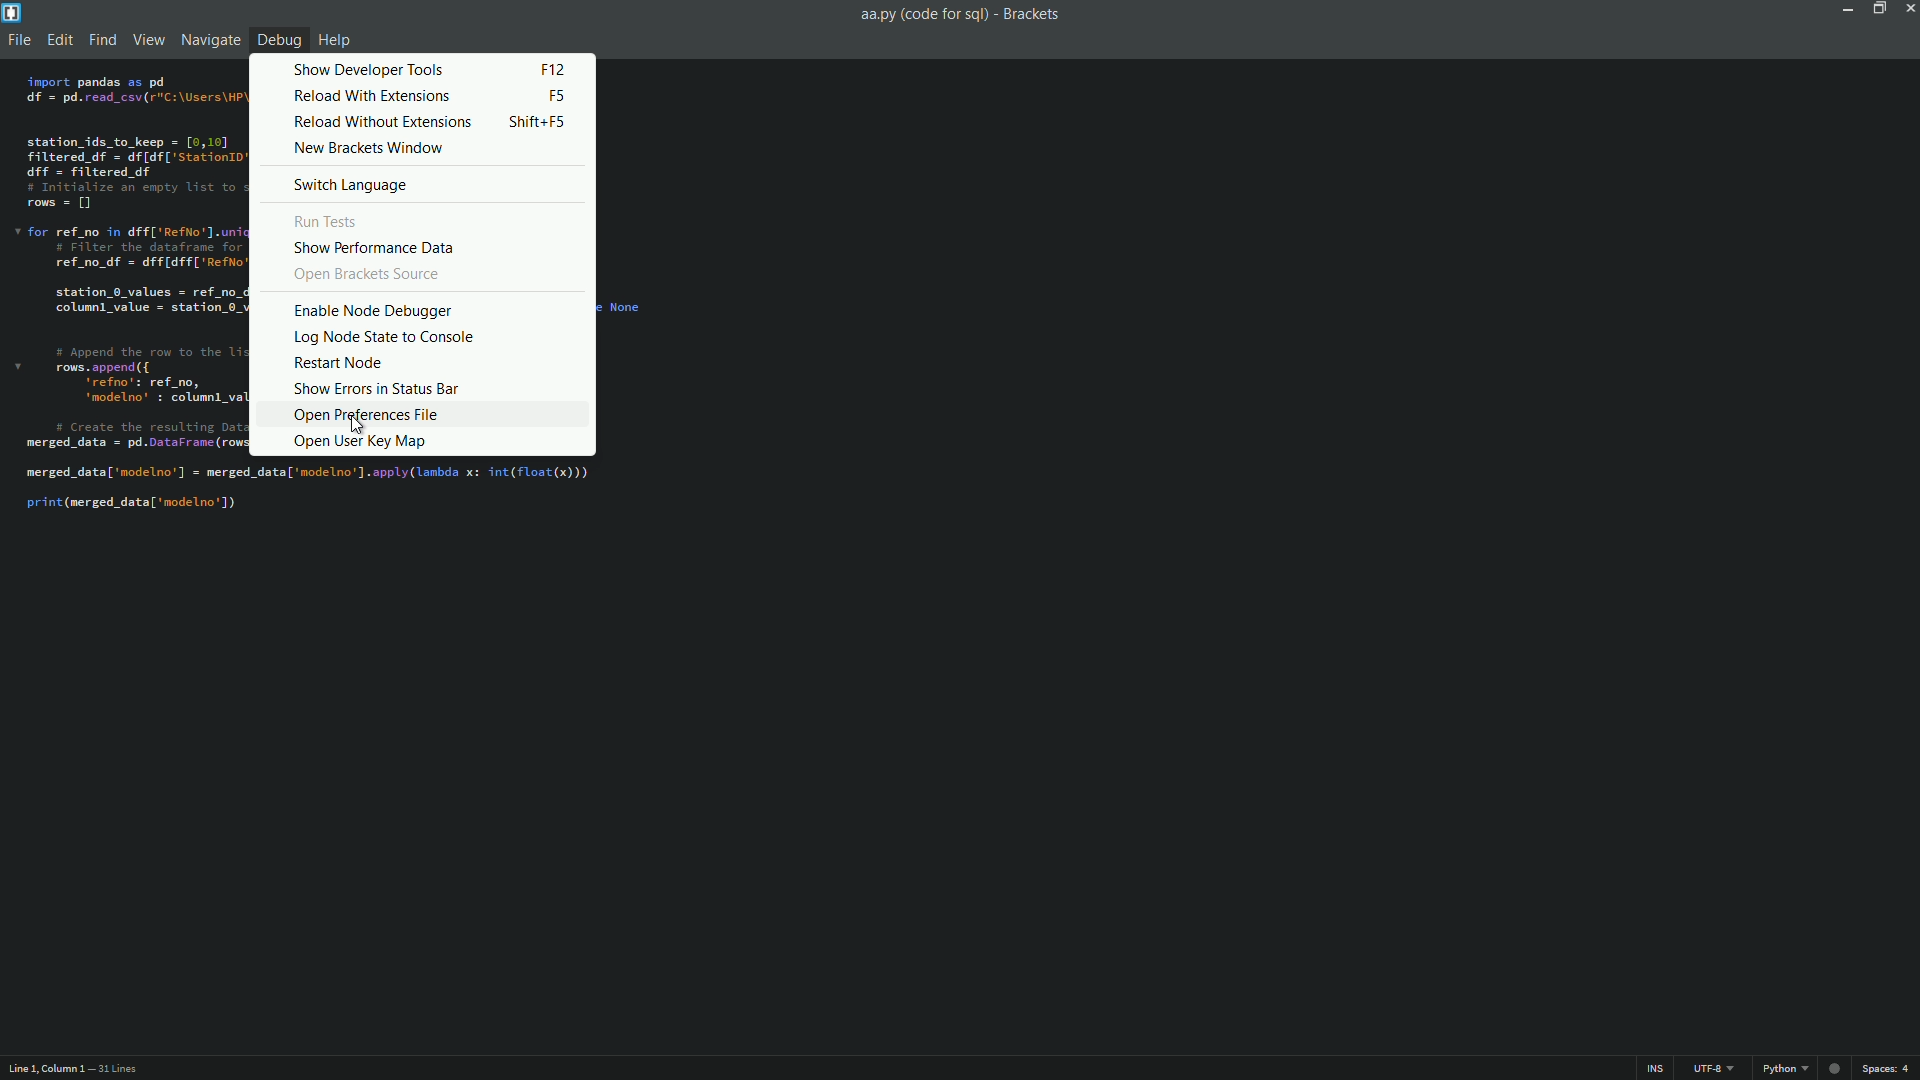  I want to click on file menu, so click(20, 40).